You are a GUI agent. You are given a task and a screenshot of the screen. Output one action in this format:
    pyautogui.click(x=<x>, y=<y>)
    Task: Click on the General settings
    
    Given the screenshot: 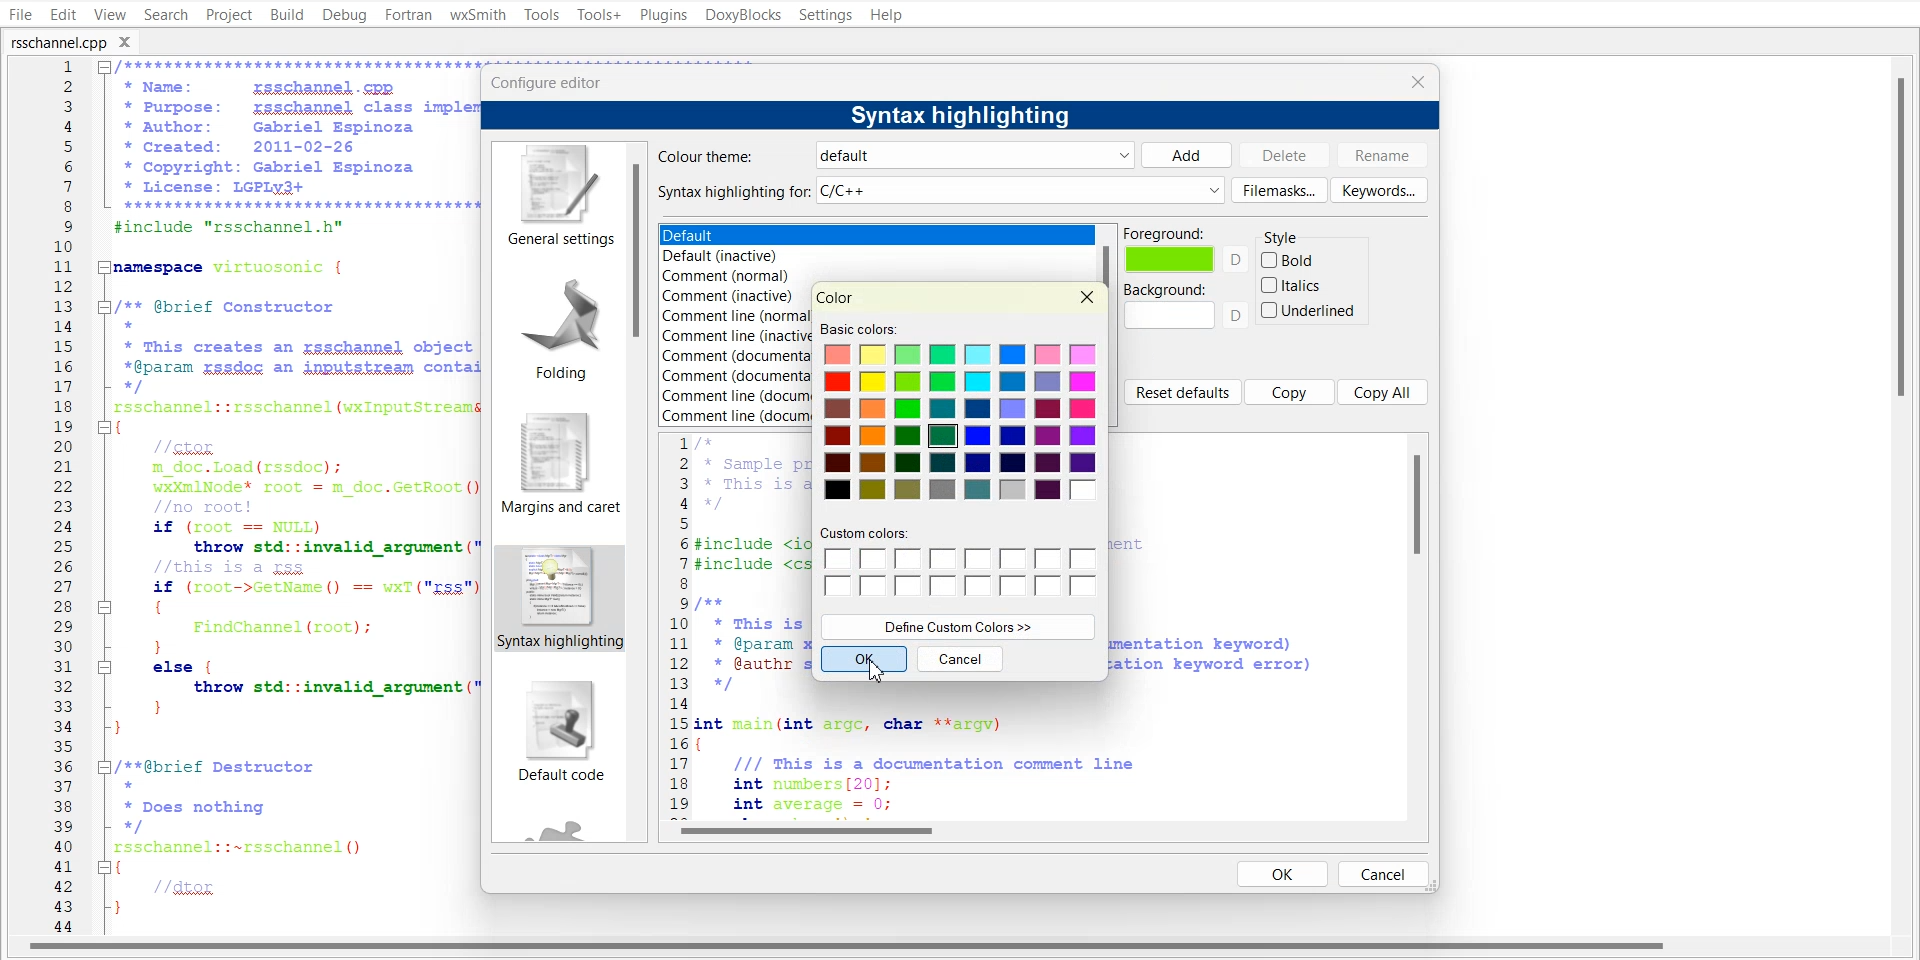 What is the action you would take?
    pyautogui.click(x=557, y=196)
    